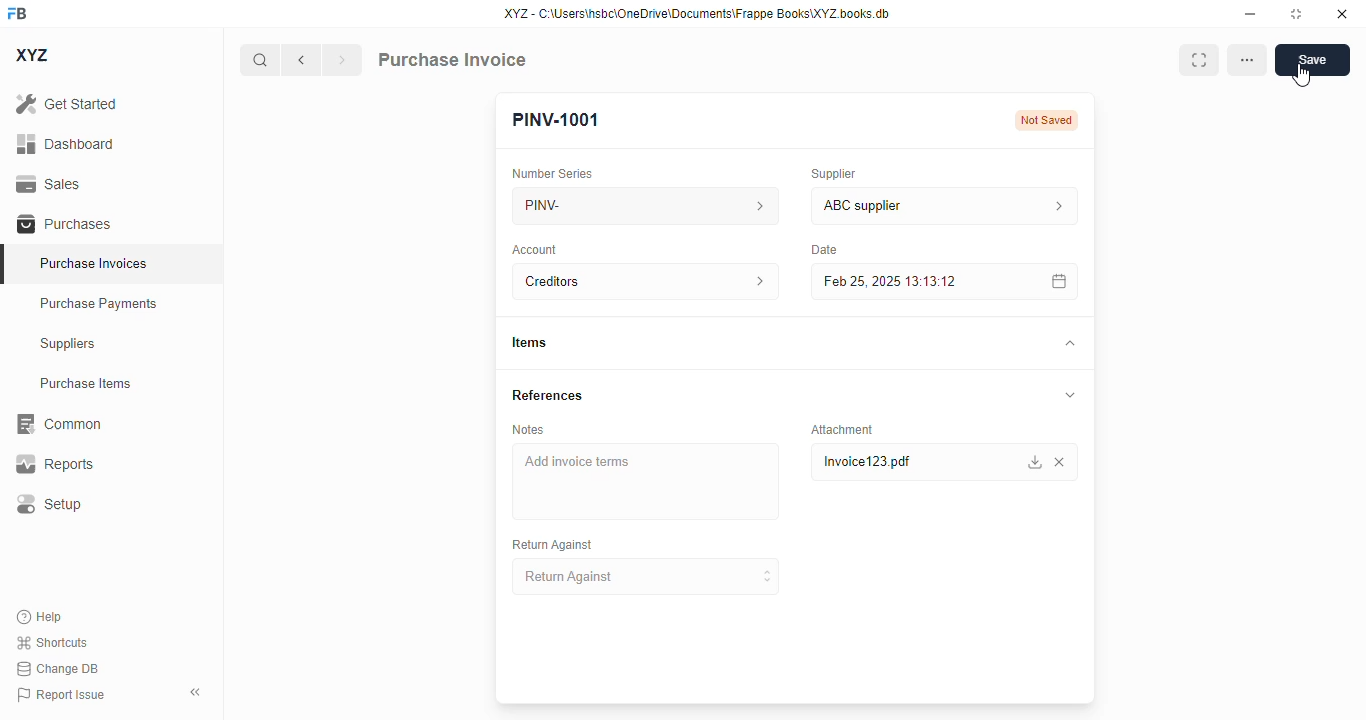  Describe the element at coordinates (553, 173) in the screenshot. I see `number series` at that location.